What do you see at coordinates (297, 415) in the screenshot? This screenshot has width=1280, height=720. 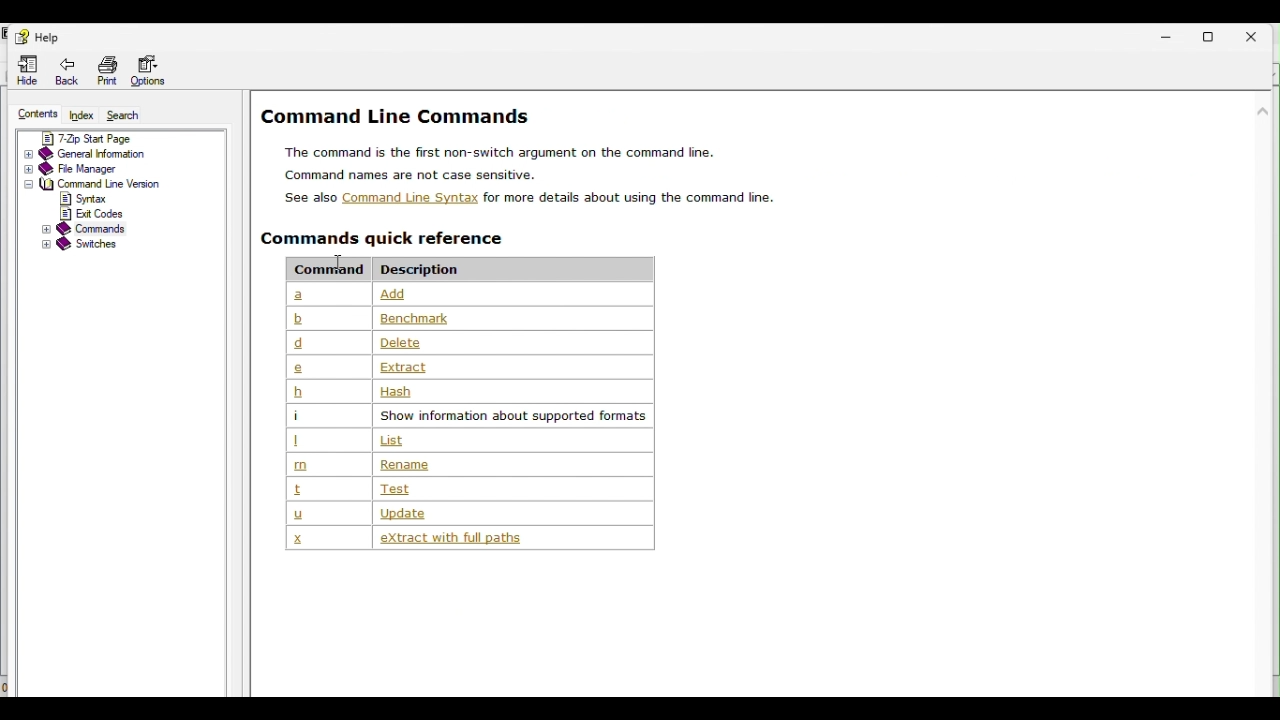 I see `i` at bounding box center [297, 415].